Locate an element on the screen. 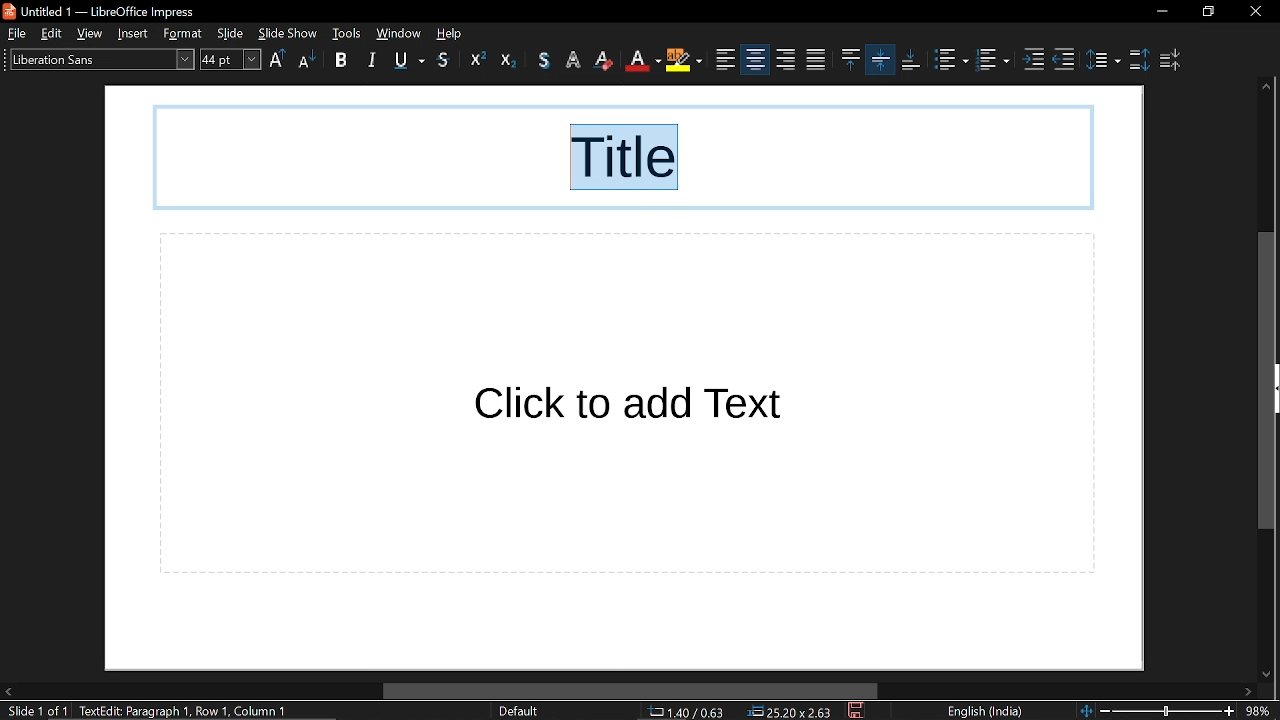 The width and height of the screenshot is (1280, 720). decrease indent is located at coordinates (1064, 60).